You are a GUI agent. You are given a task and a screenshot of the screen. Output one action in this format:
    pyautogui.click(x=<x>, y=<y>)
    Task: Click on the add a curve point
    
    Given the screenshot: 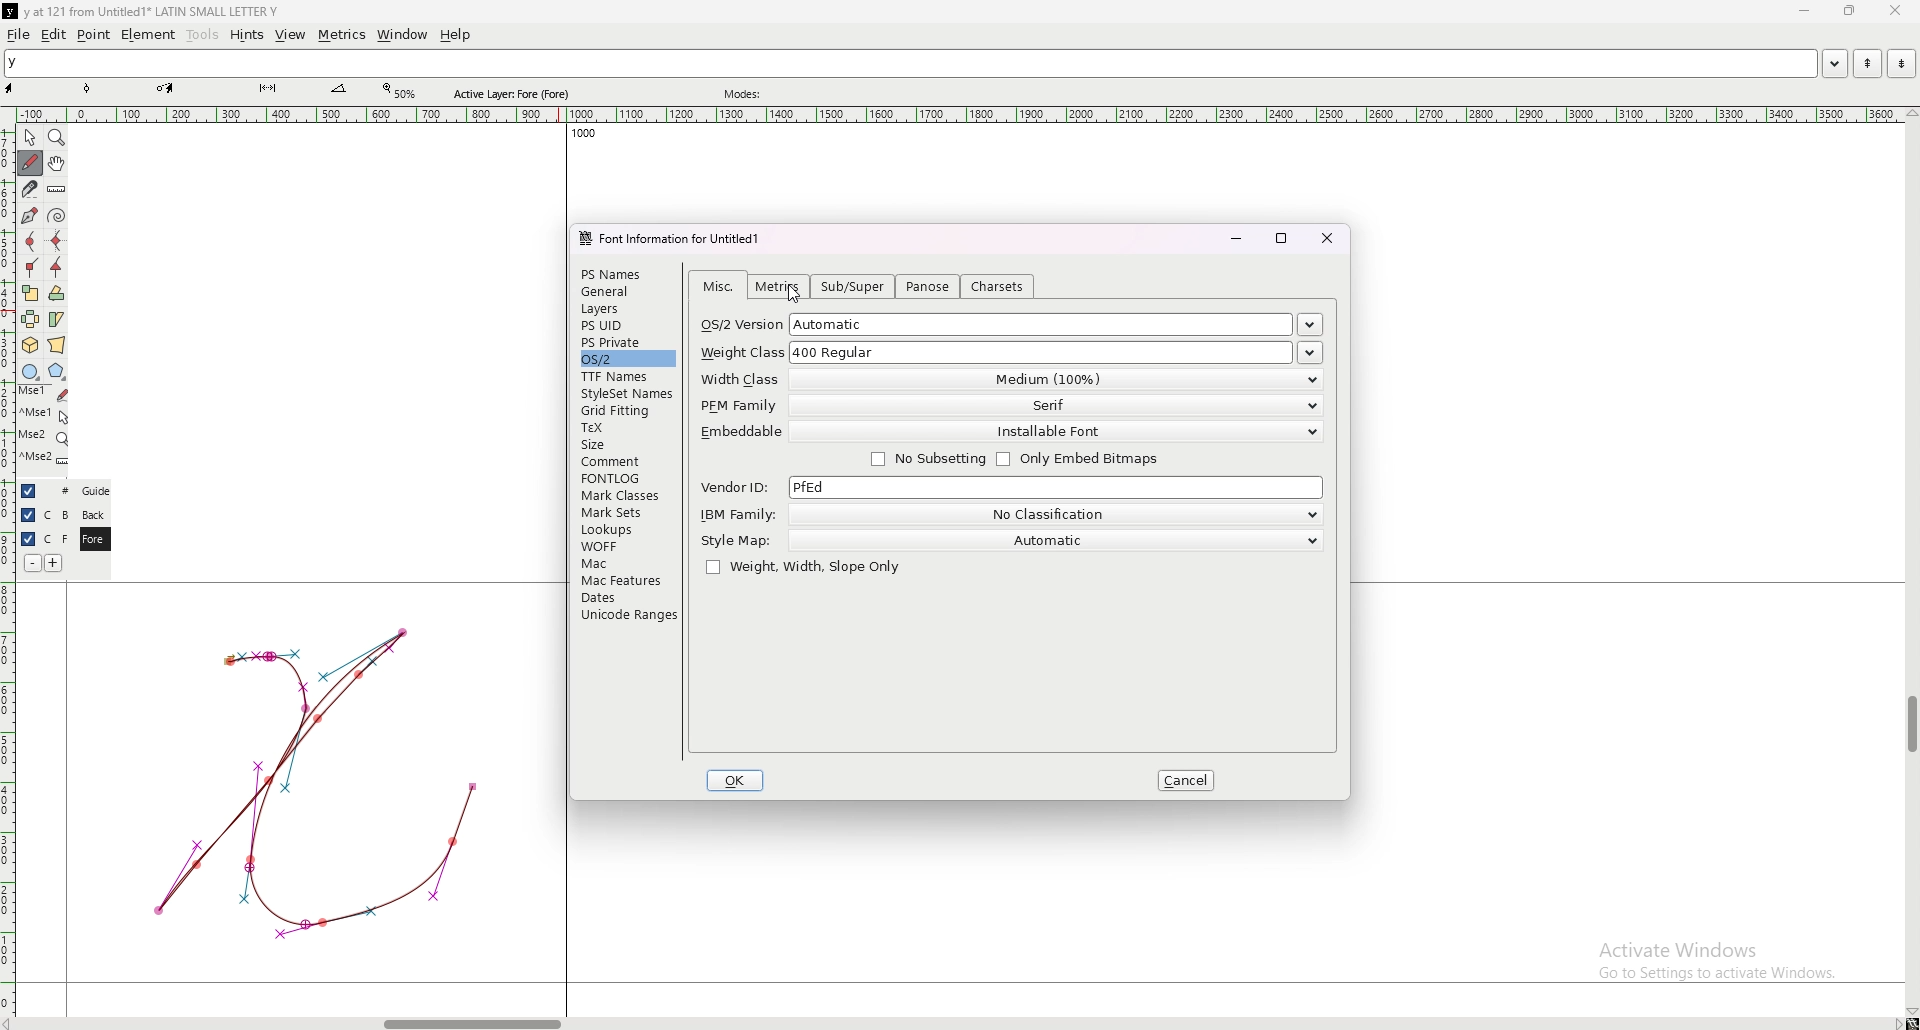 What is the action you would take?
    pyautogui.click(x=30, y=242)
    